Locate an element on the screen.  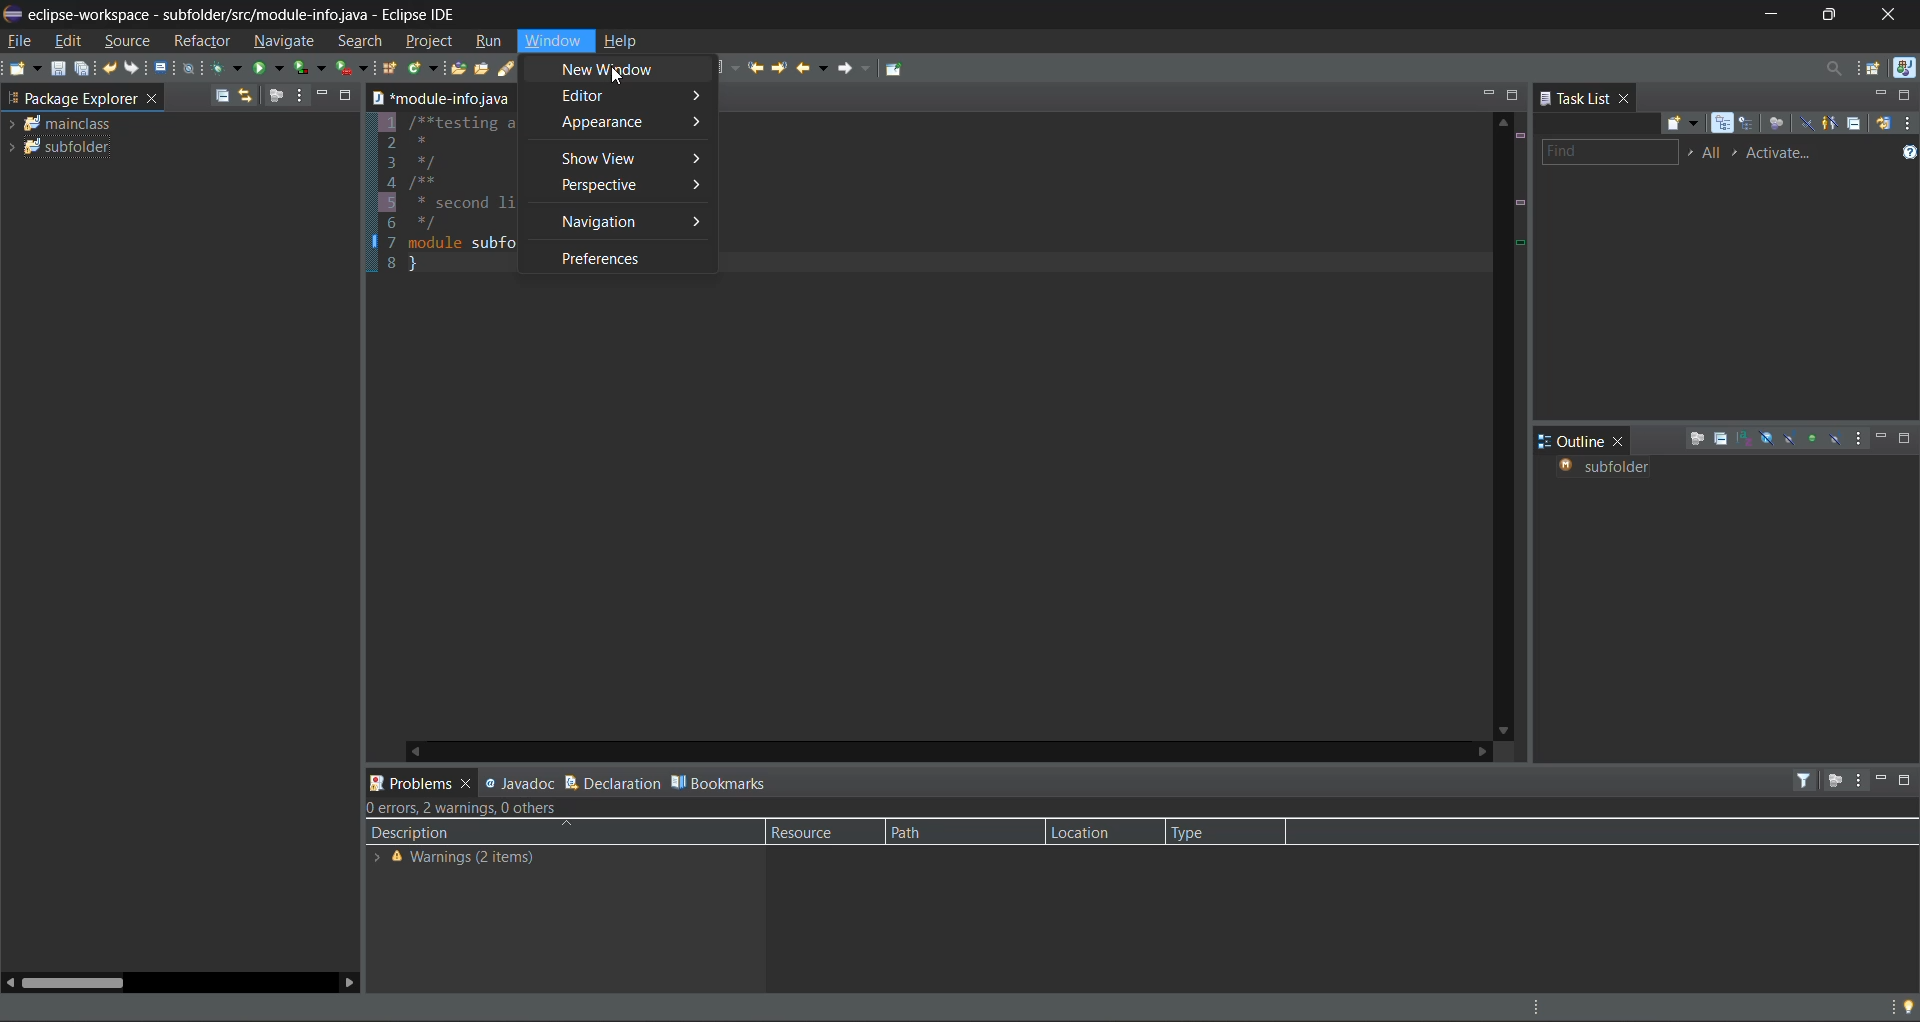
open perspective is located at coordinates (1876, 69).